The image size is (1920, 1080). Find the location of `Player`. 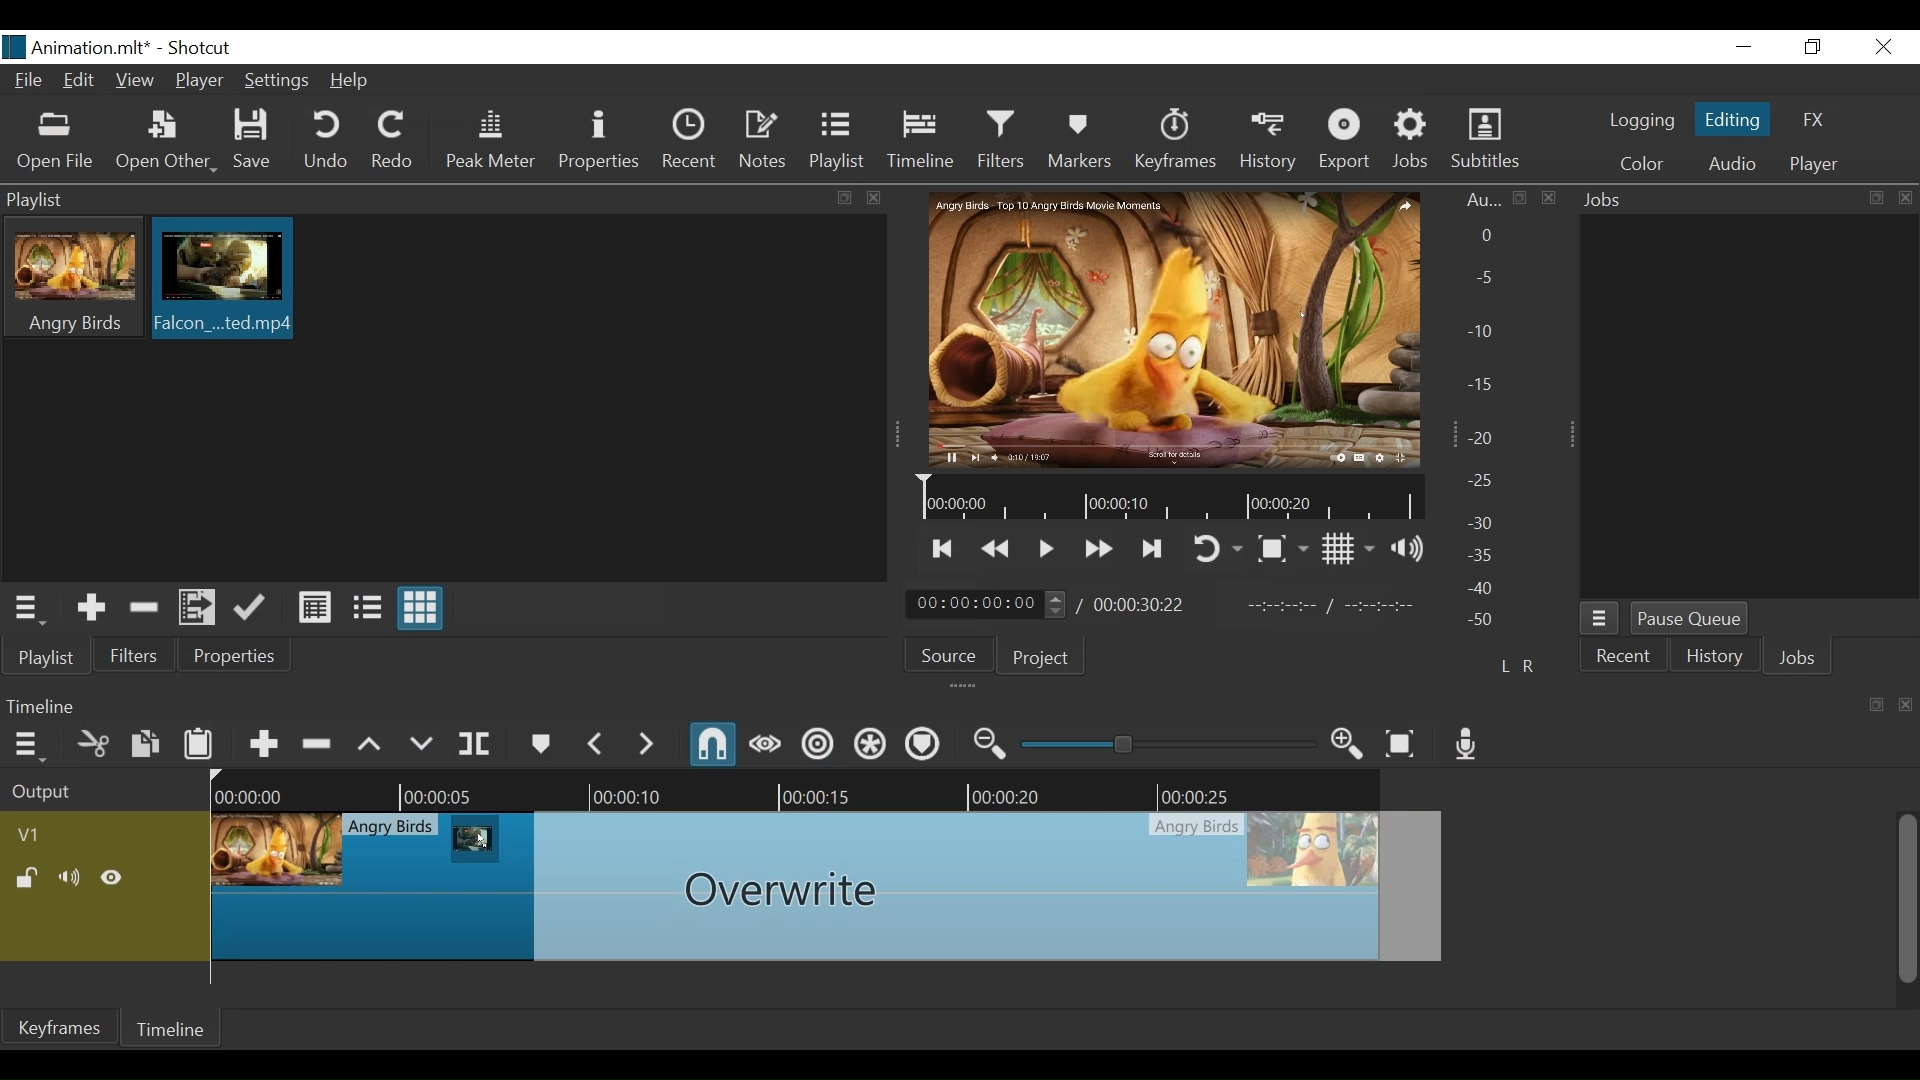

Player is located at coordinates (1813, 165).